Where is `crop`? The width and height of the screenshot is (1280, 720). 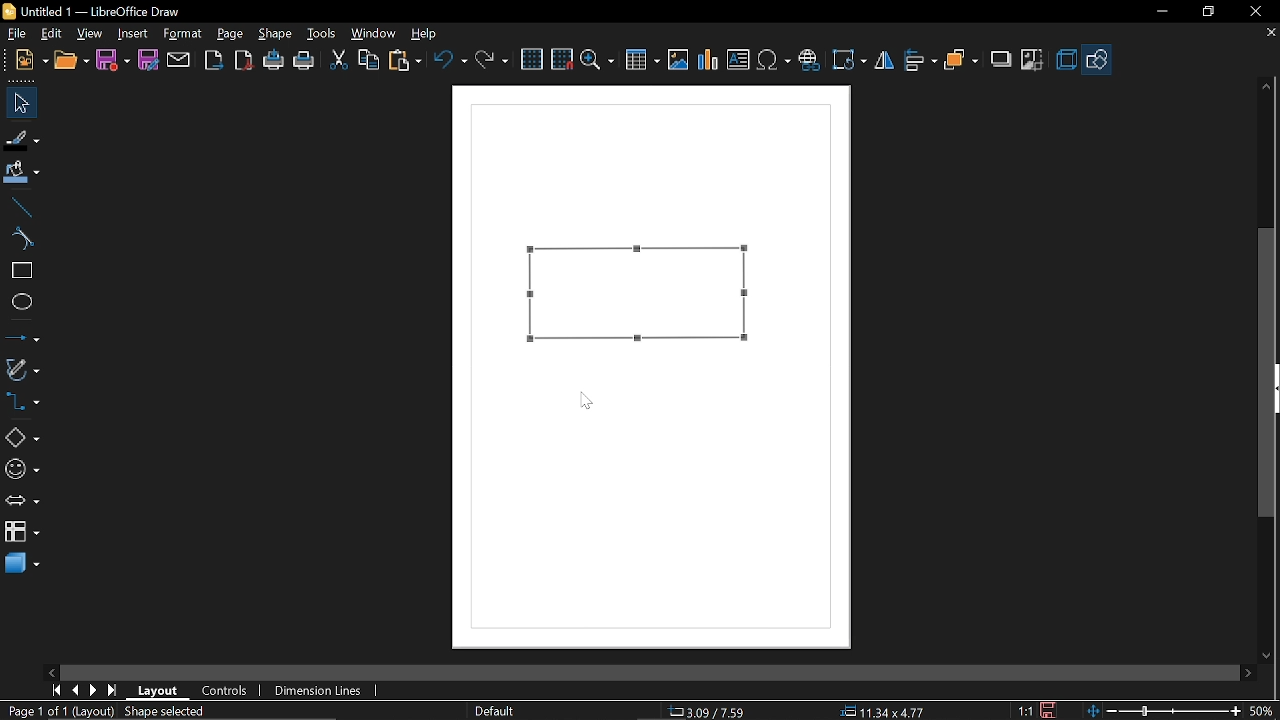 crop is located at coordinates (1033, 59).